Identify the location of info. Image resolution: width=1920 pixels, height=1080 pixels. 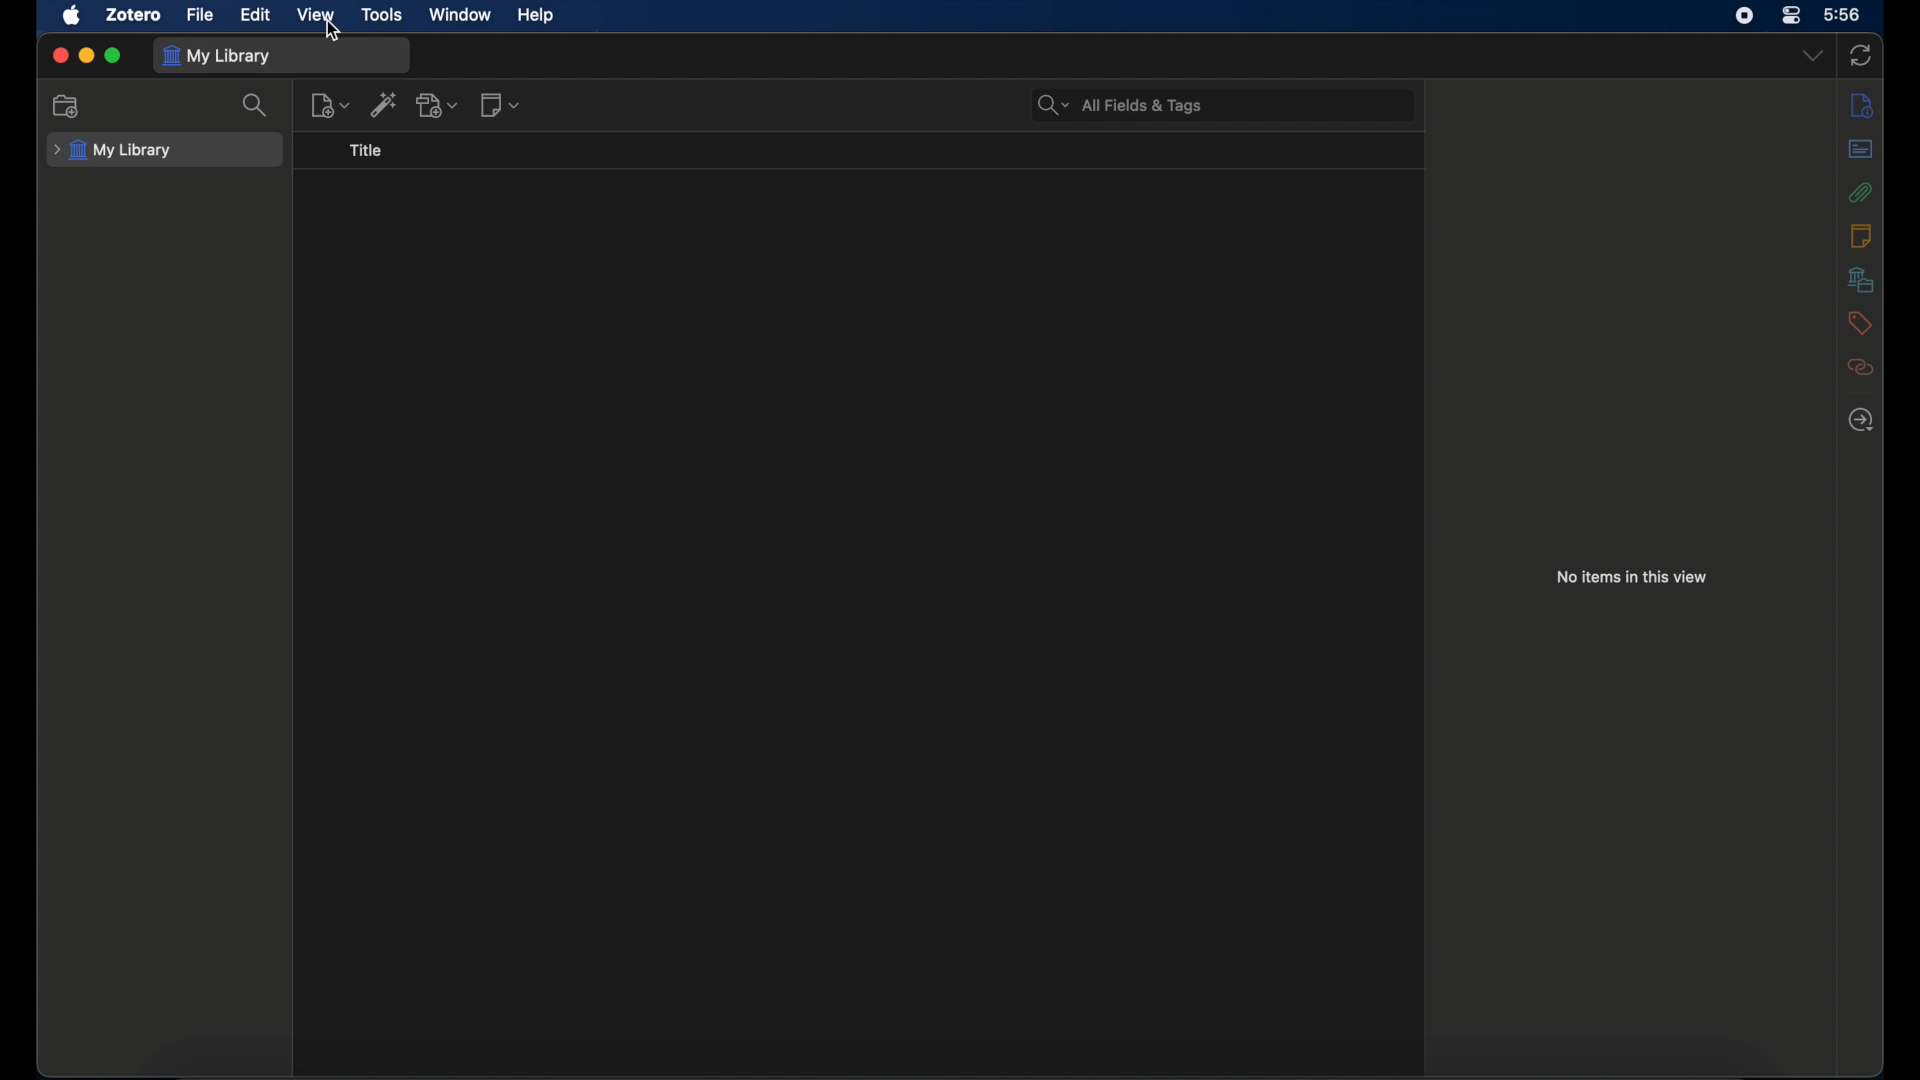
(1862, 104).